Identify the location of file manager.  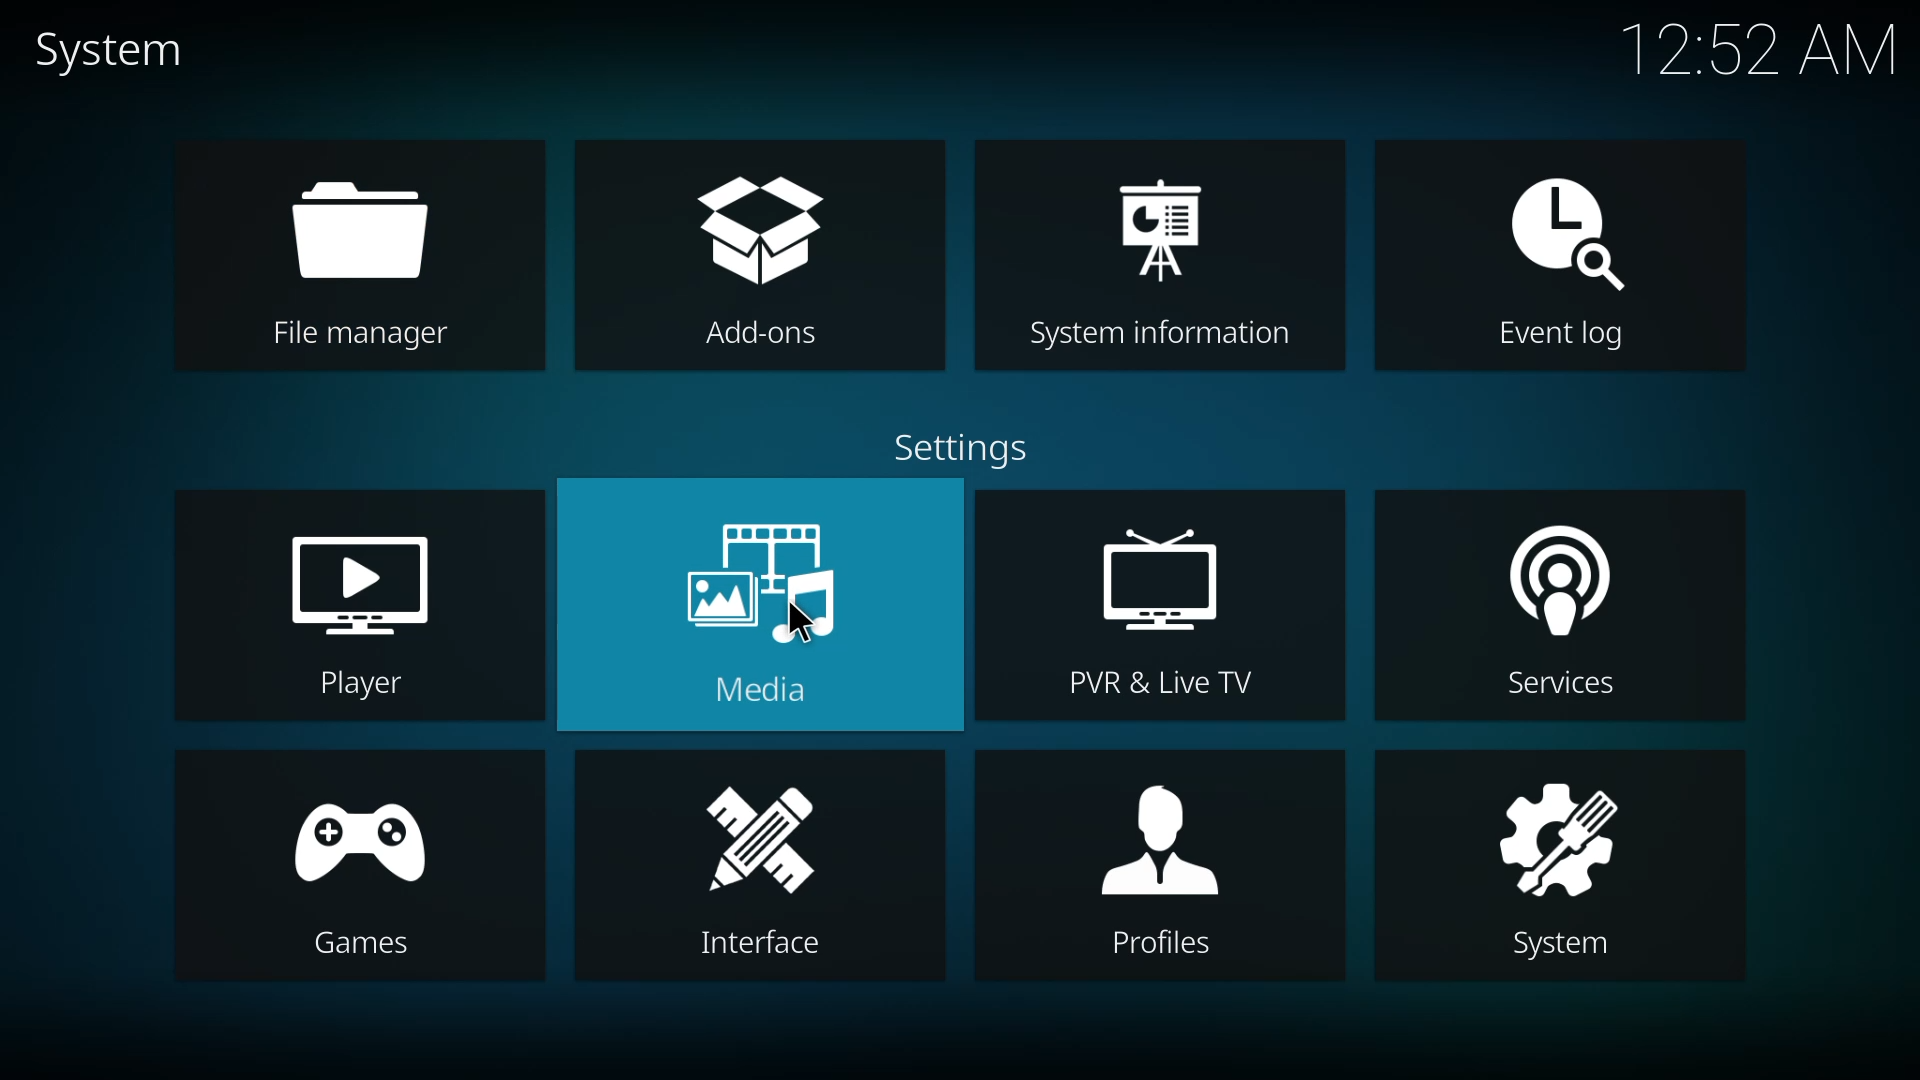
(369, 224).